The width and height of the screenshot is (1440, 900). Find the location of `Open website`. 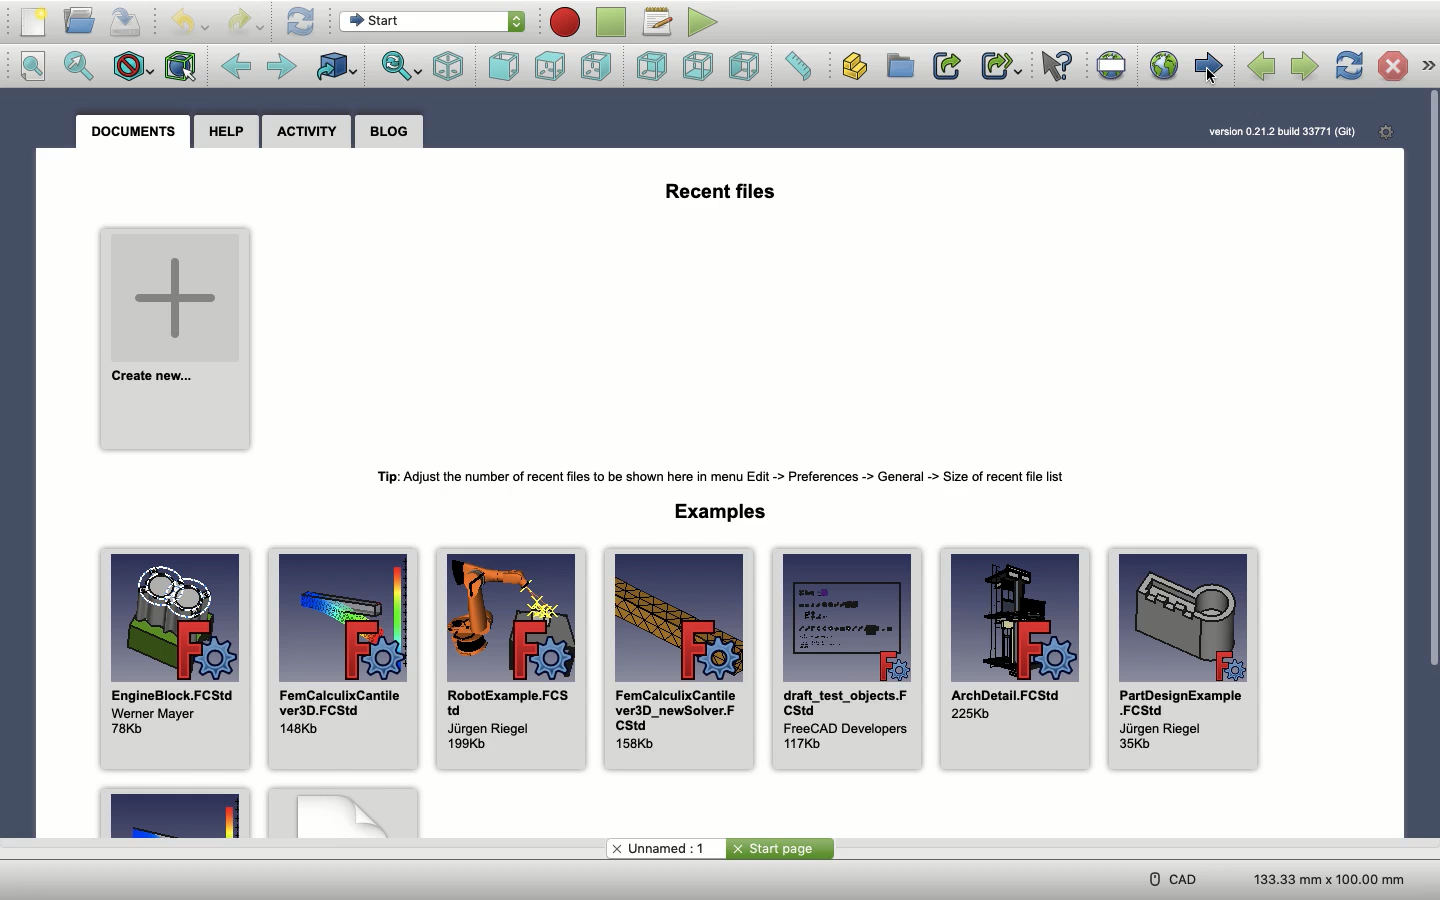

Open website is located at coordinates (1163, 66).